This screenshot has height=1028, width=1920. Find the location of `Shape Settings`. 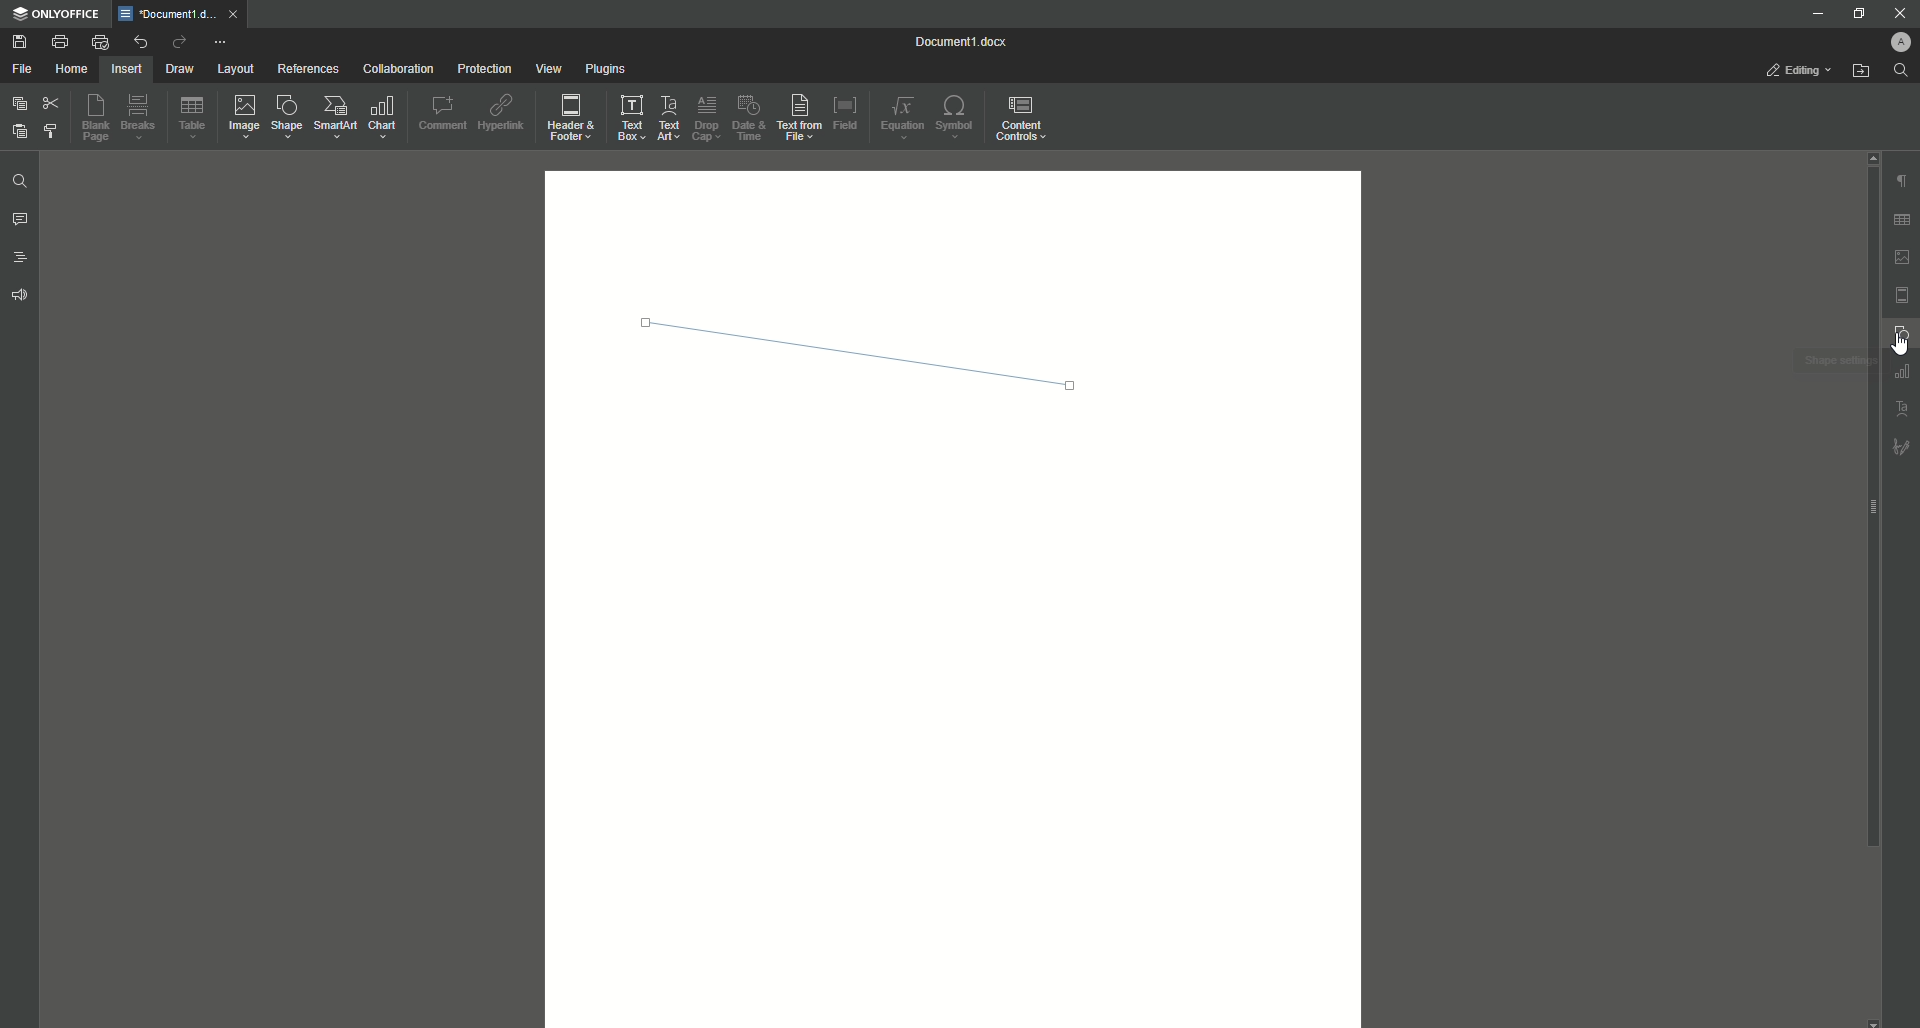

Shape Settings is located at coordinates (1900, 336).